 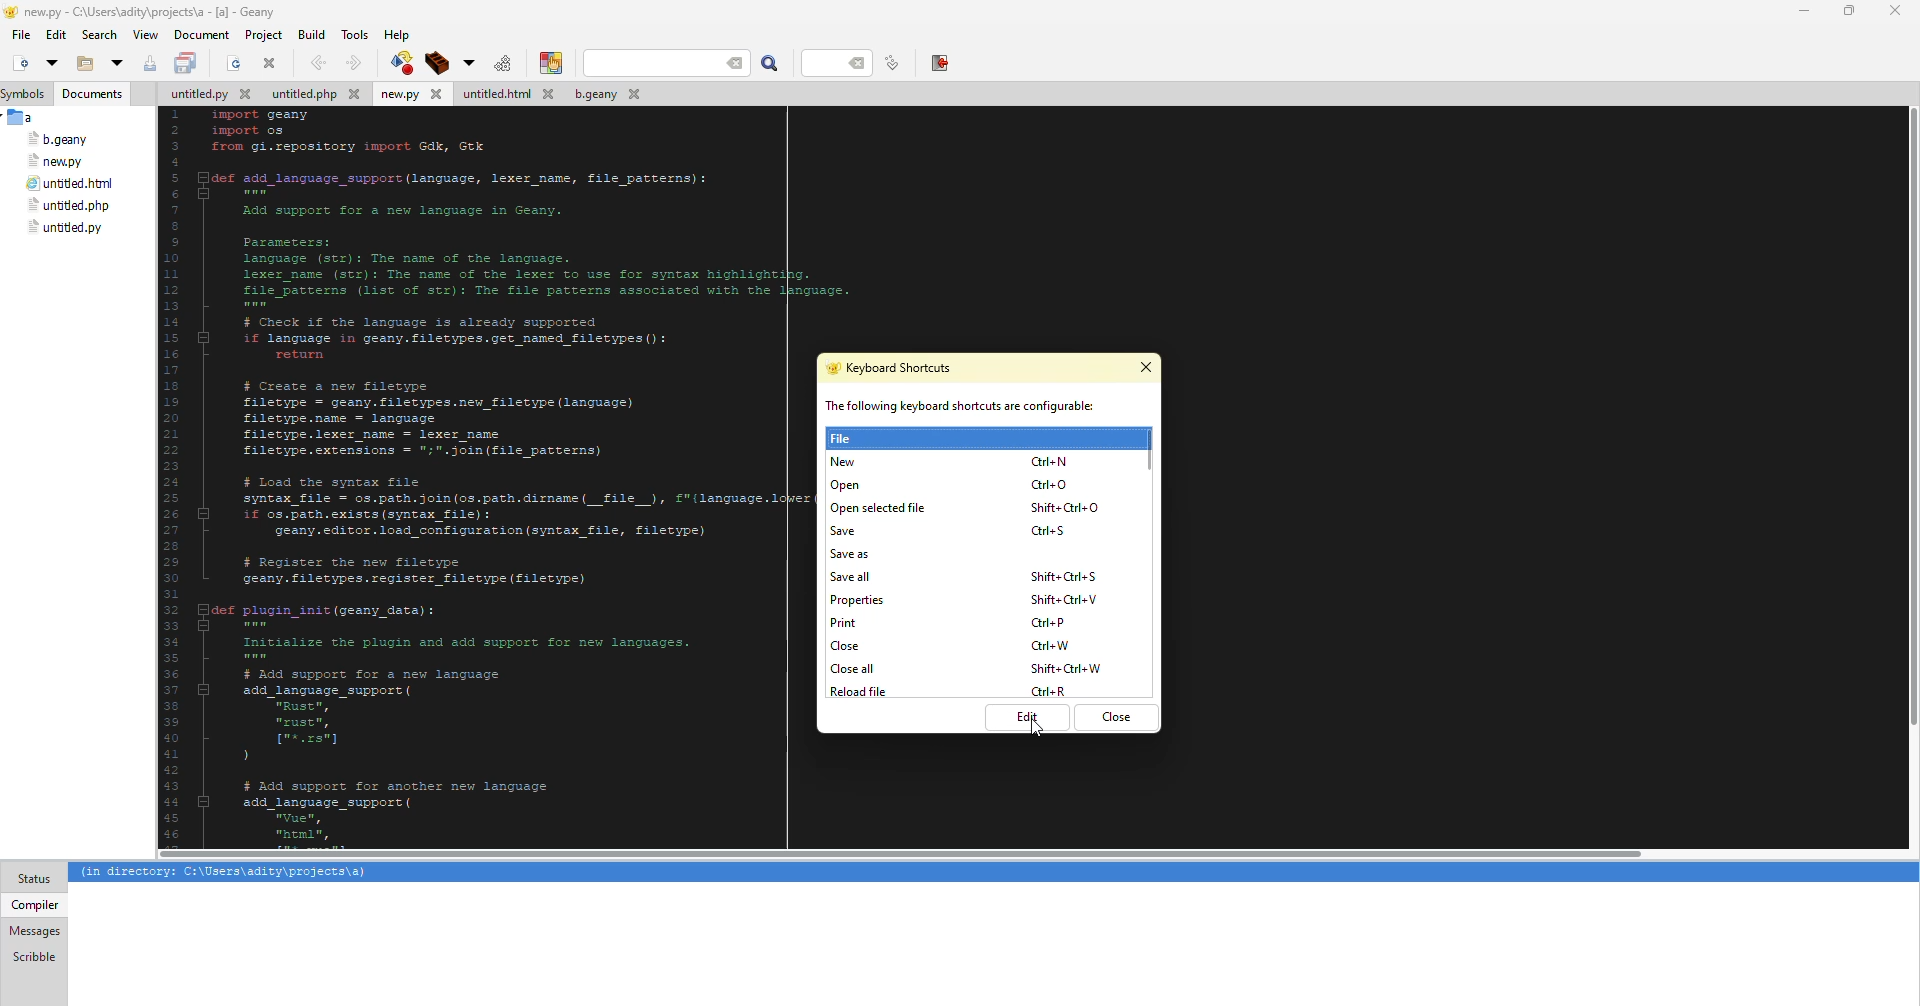 What do you see at coordinates (33, 904) in the screenshot?
I see `compiler` at bounding box center [33, 904].